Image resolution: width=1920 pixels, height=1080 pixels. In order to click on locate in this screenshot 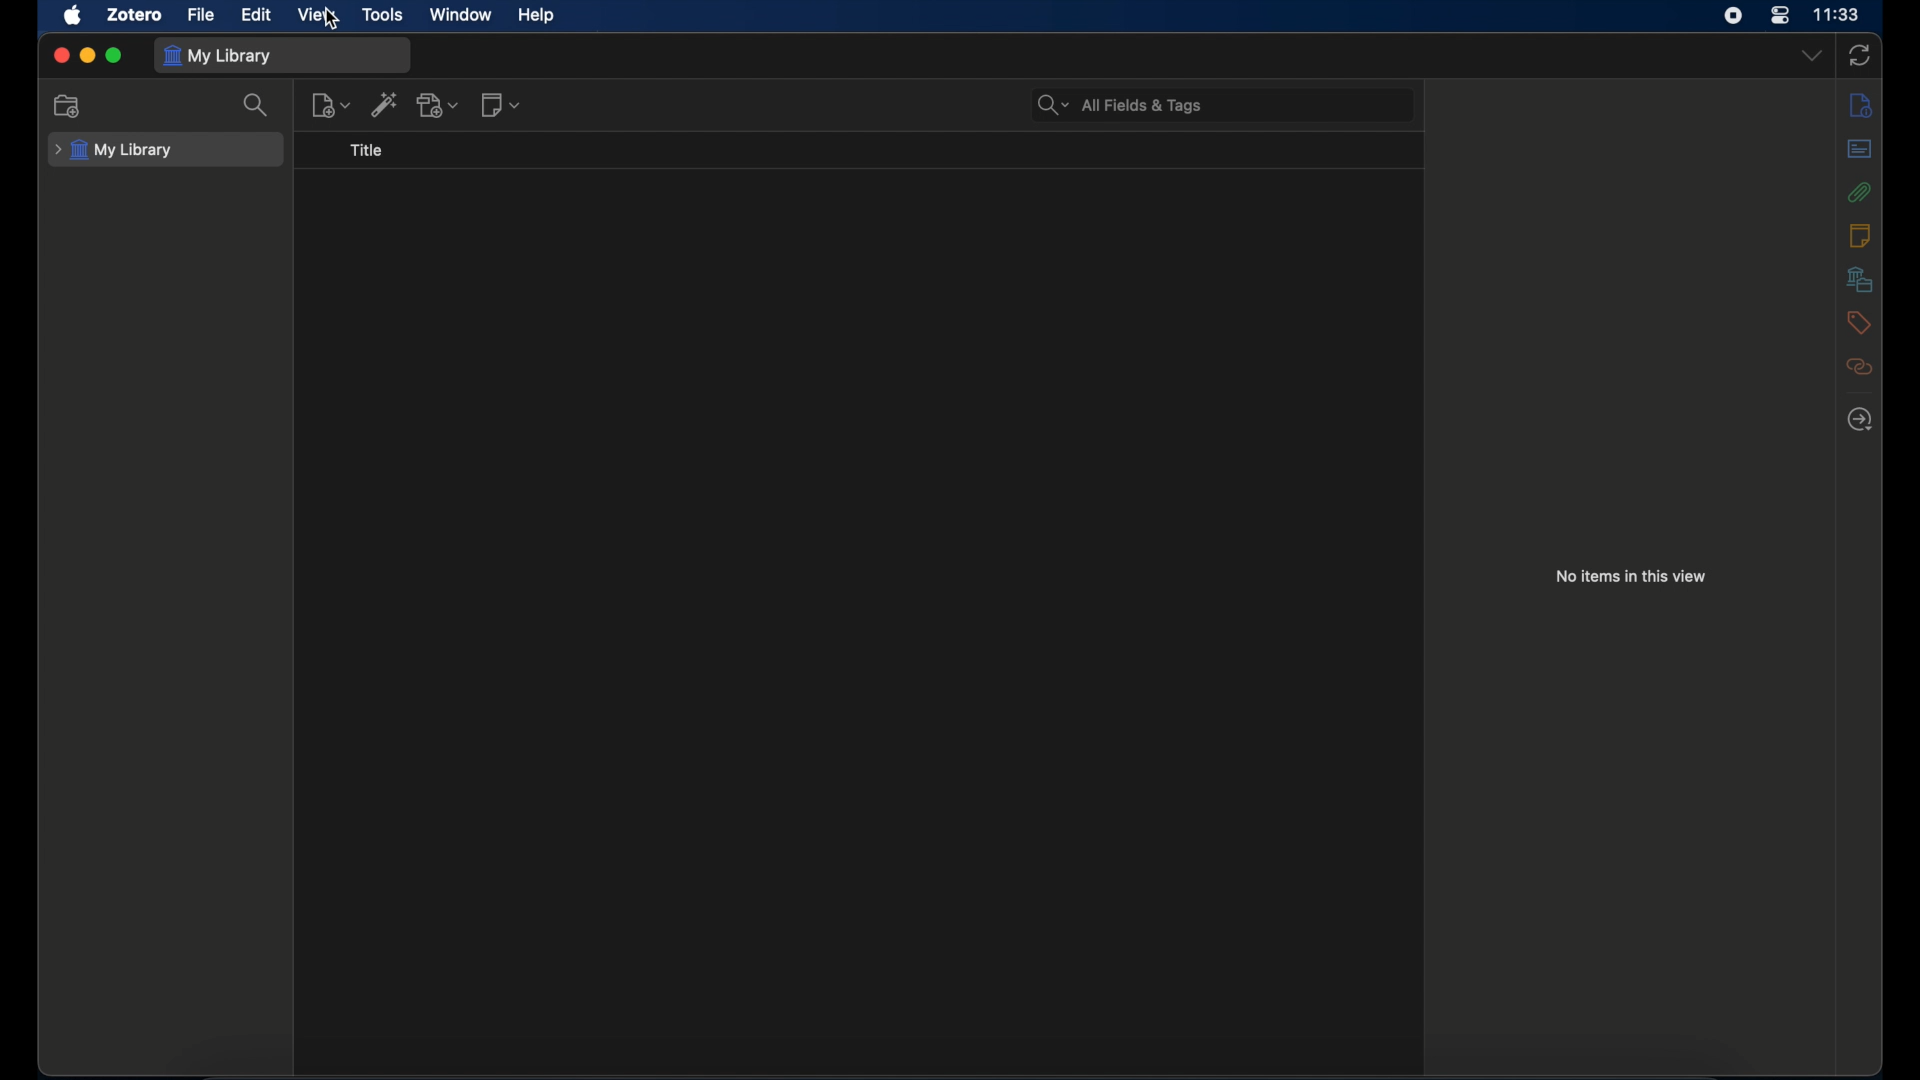, I will do `click(1860, 420)`.